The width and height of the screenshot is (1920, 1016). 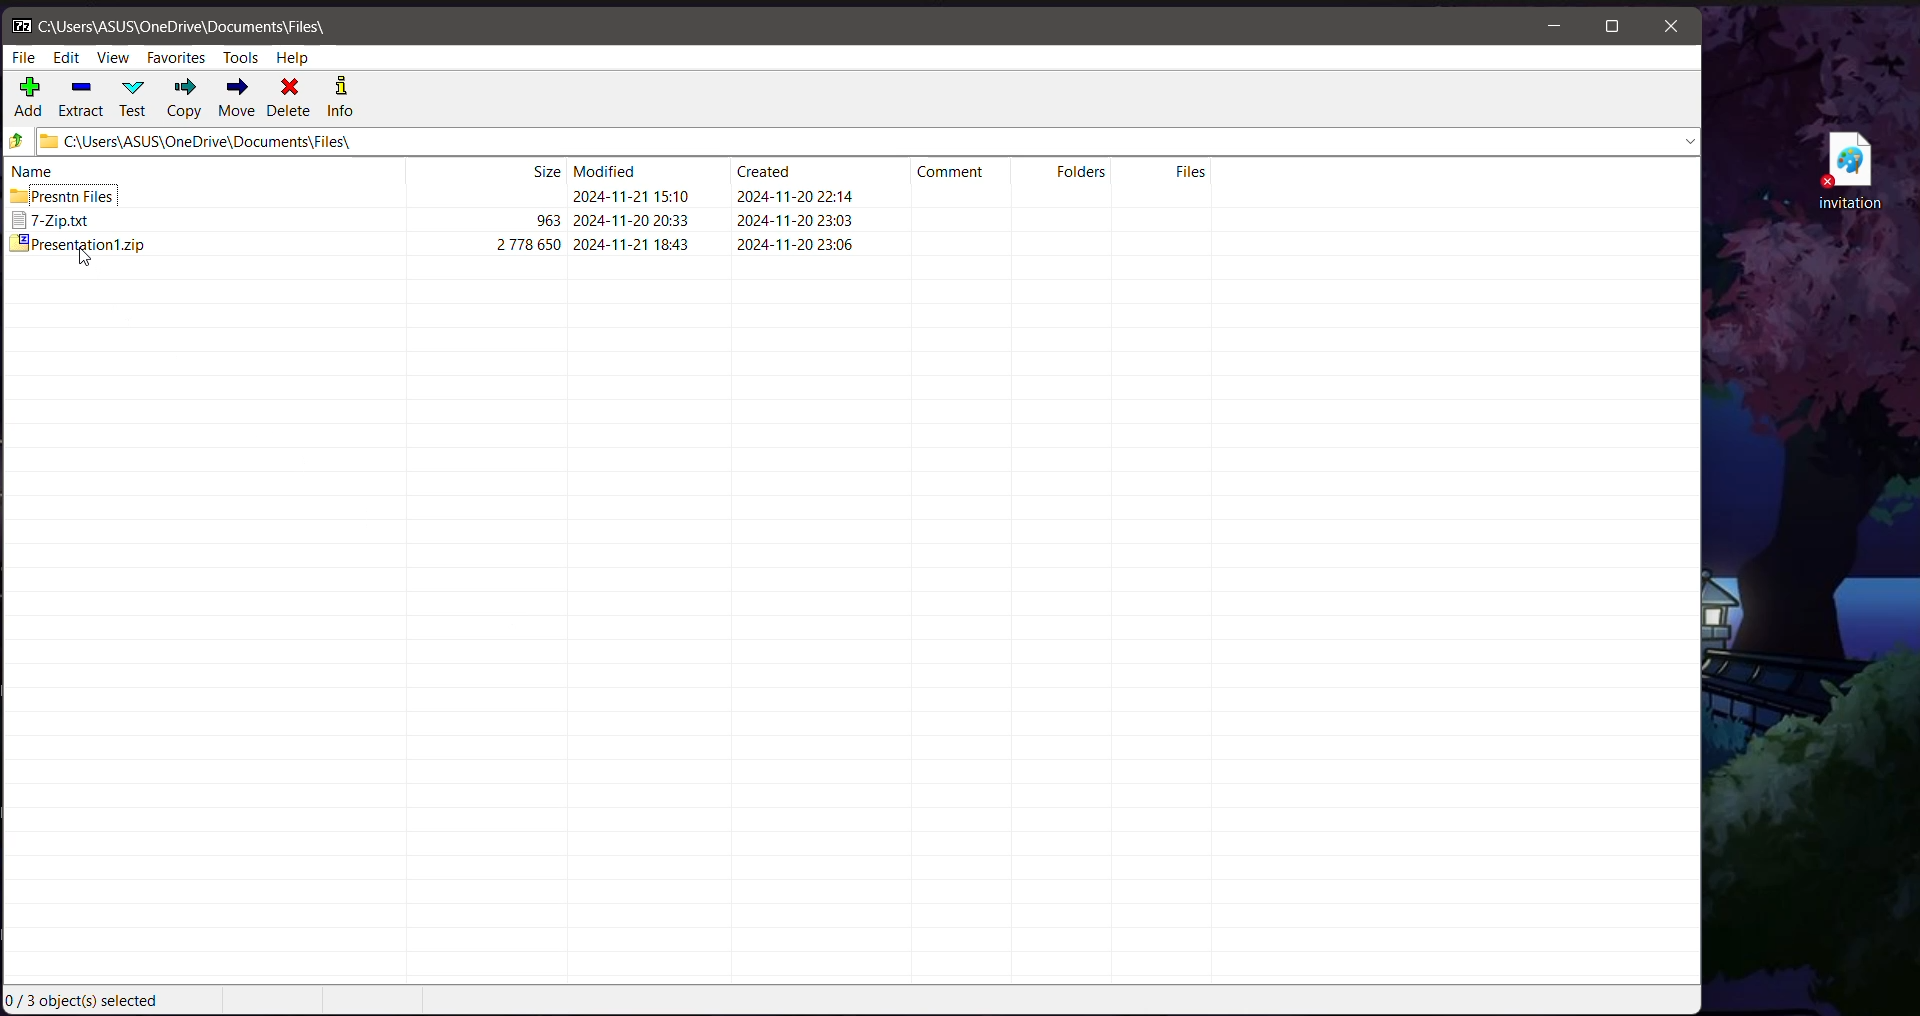 I want to click on Files, so click(x=1190, y=171).